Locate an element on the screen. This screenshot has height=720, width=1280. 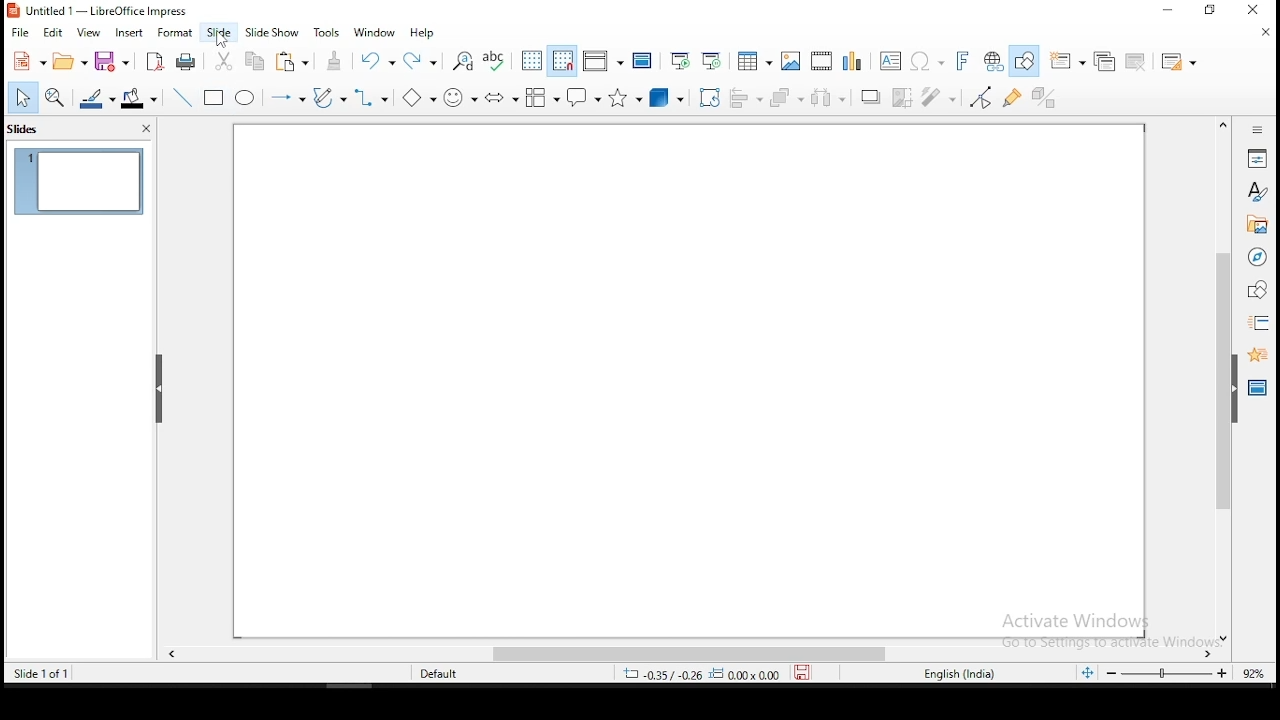
print is located at coordinates (192, 60).